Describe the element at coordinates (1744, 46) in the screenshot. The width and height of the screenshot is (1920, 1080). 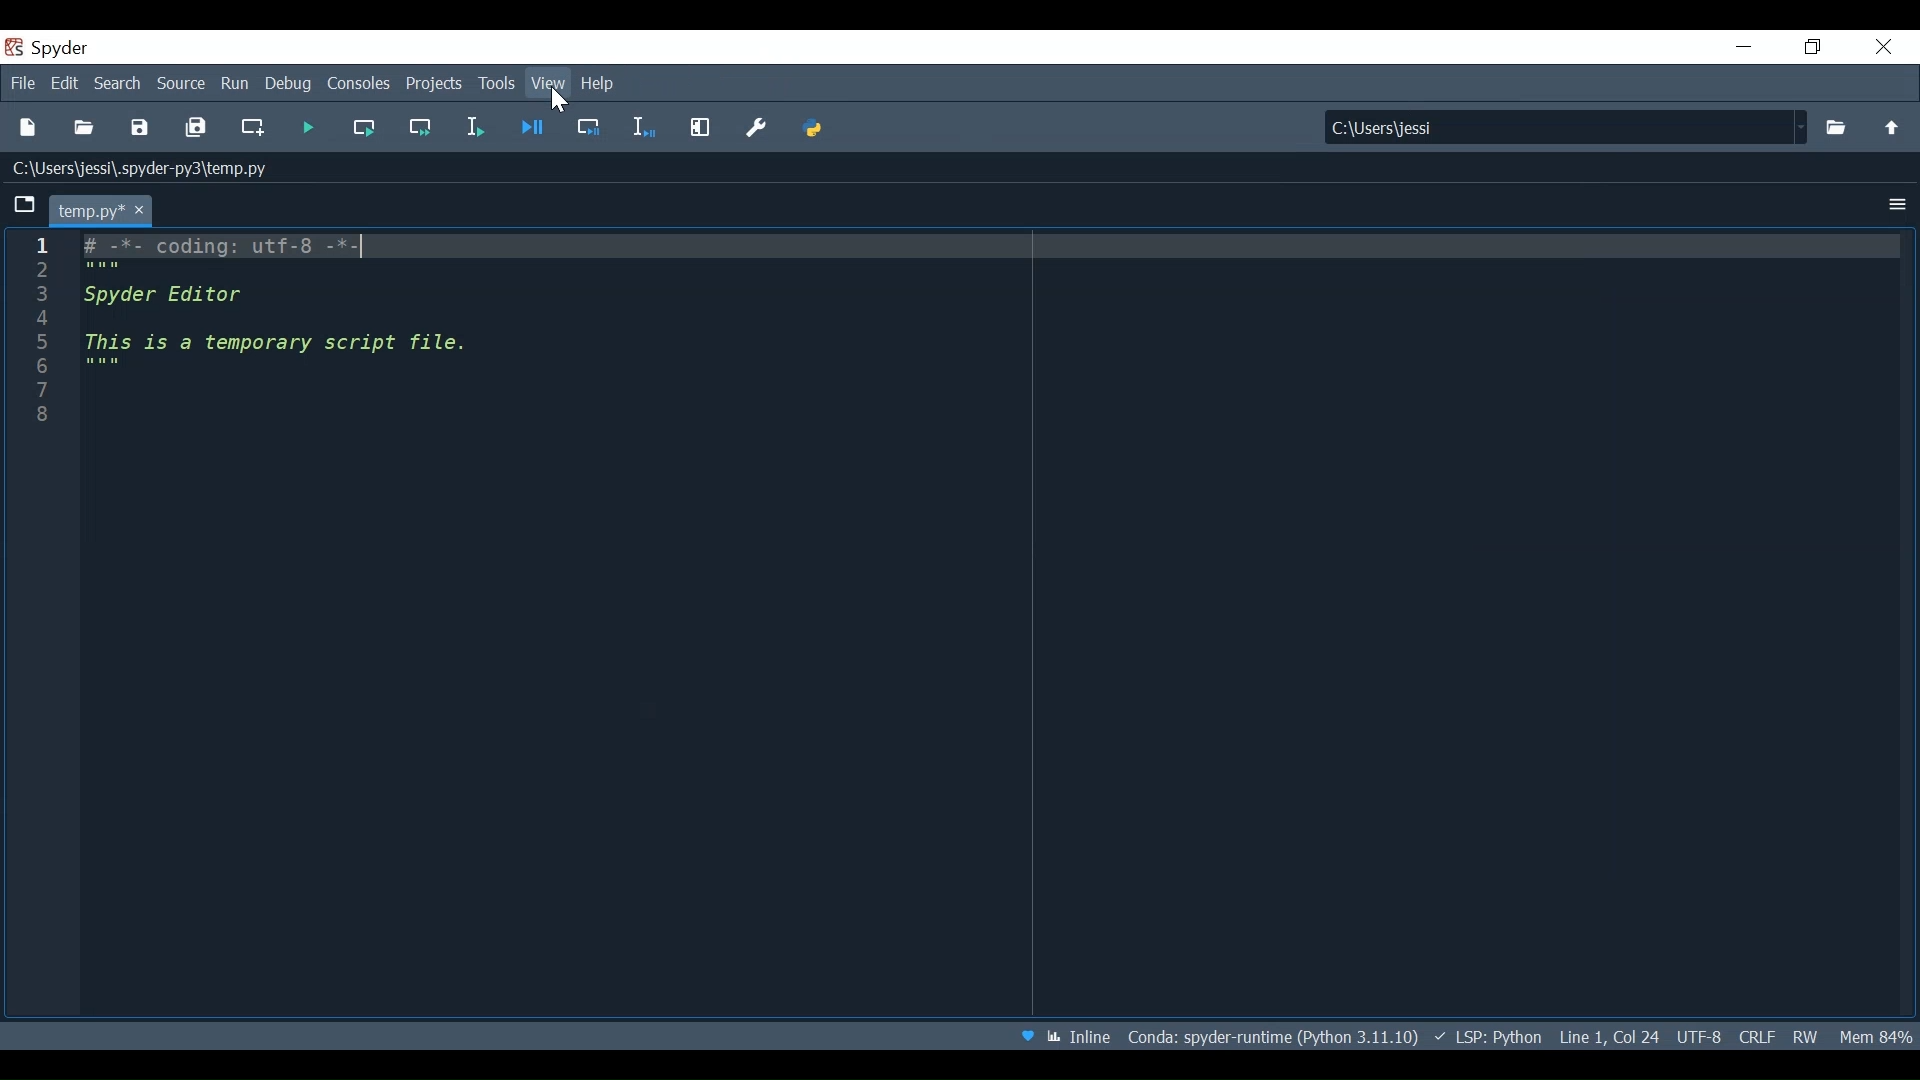
I see `minimize` at that location.